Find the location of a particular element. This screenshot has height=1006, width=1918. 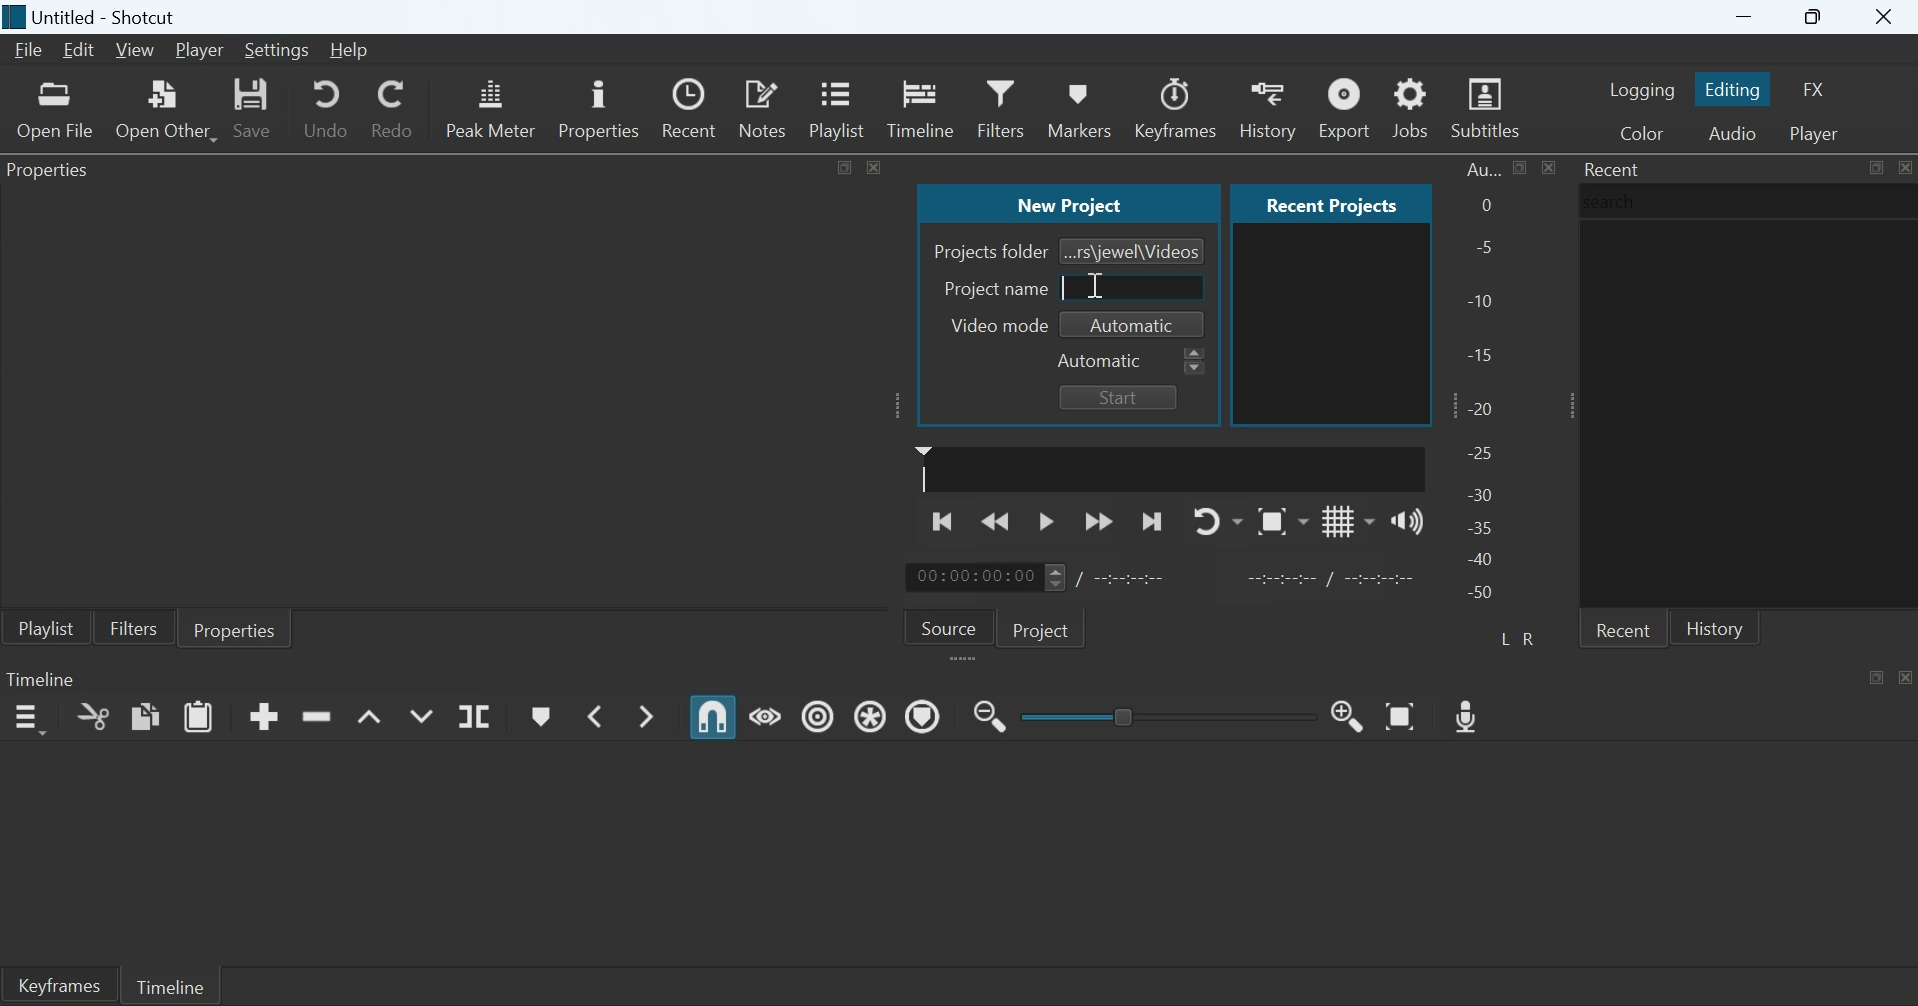

Playhead is located at coordinates (924, 468).